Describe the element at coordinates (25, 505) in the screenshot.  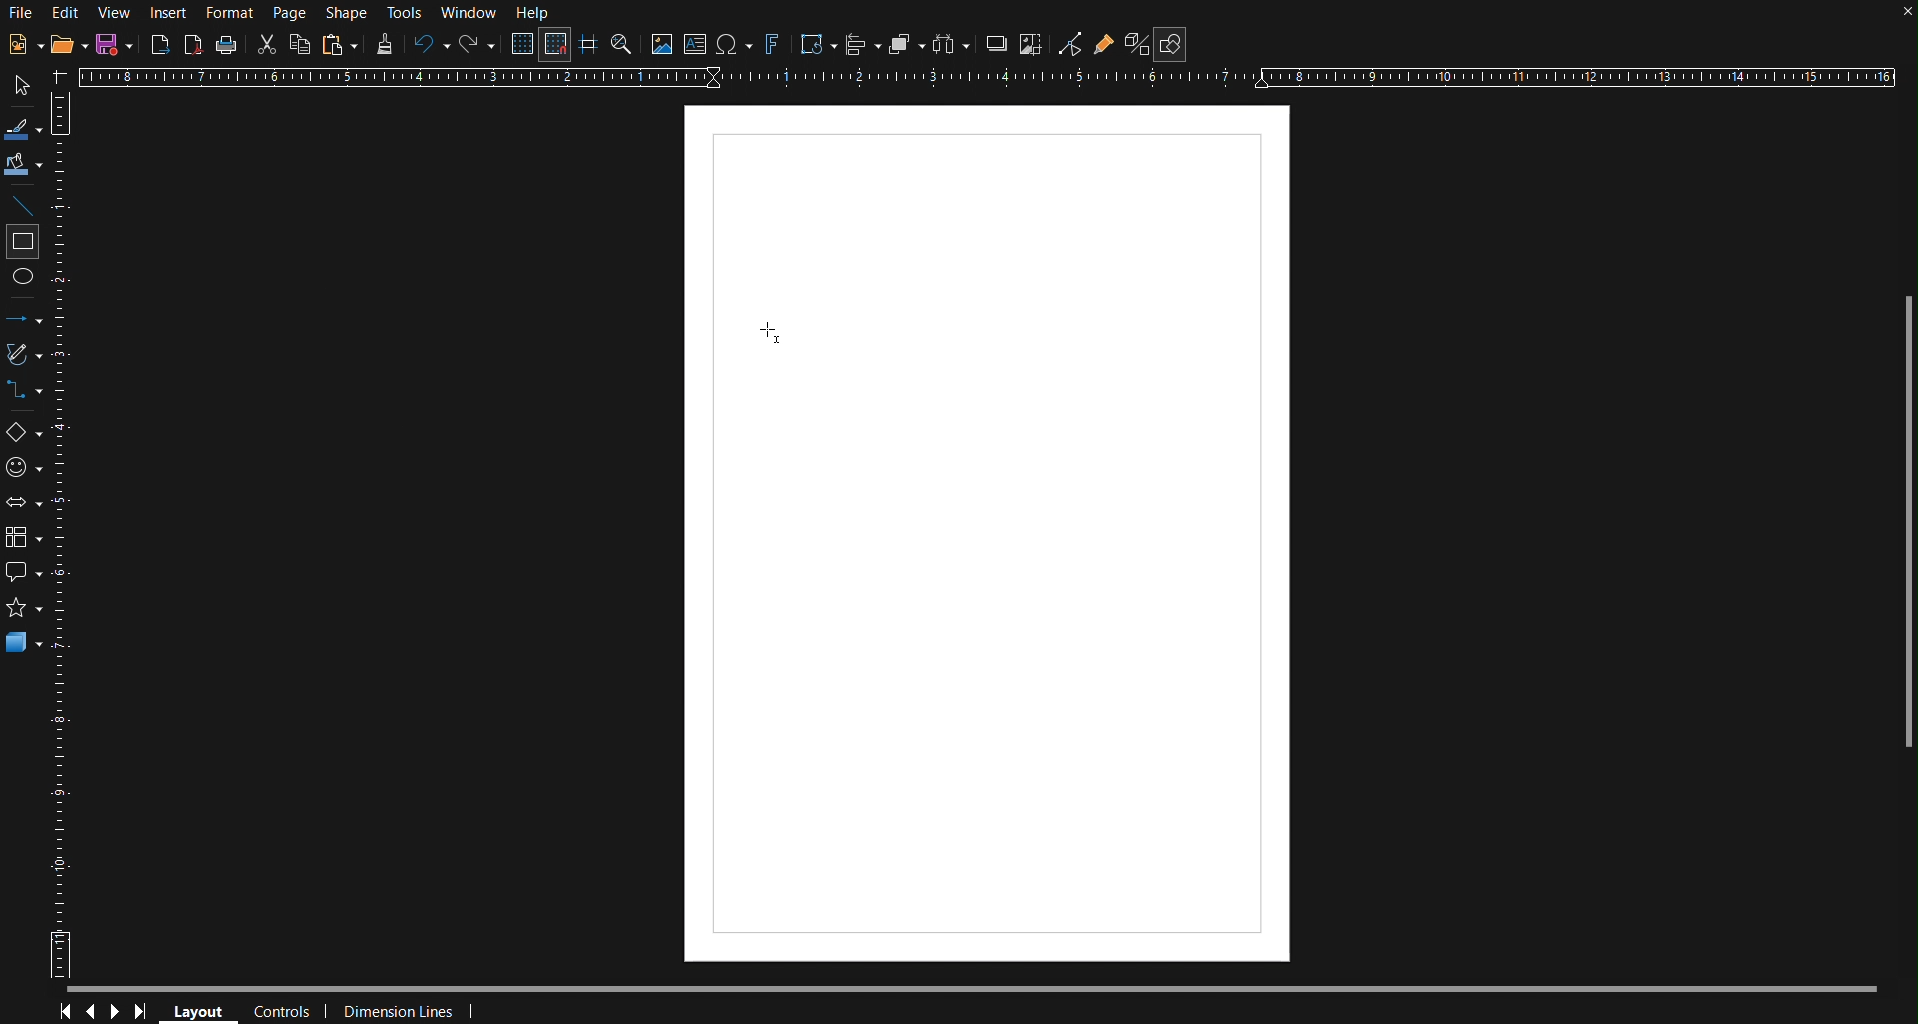
I see `Block Arrows` at that location.